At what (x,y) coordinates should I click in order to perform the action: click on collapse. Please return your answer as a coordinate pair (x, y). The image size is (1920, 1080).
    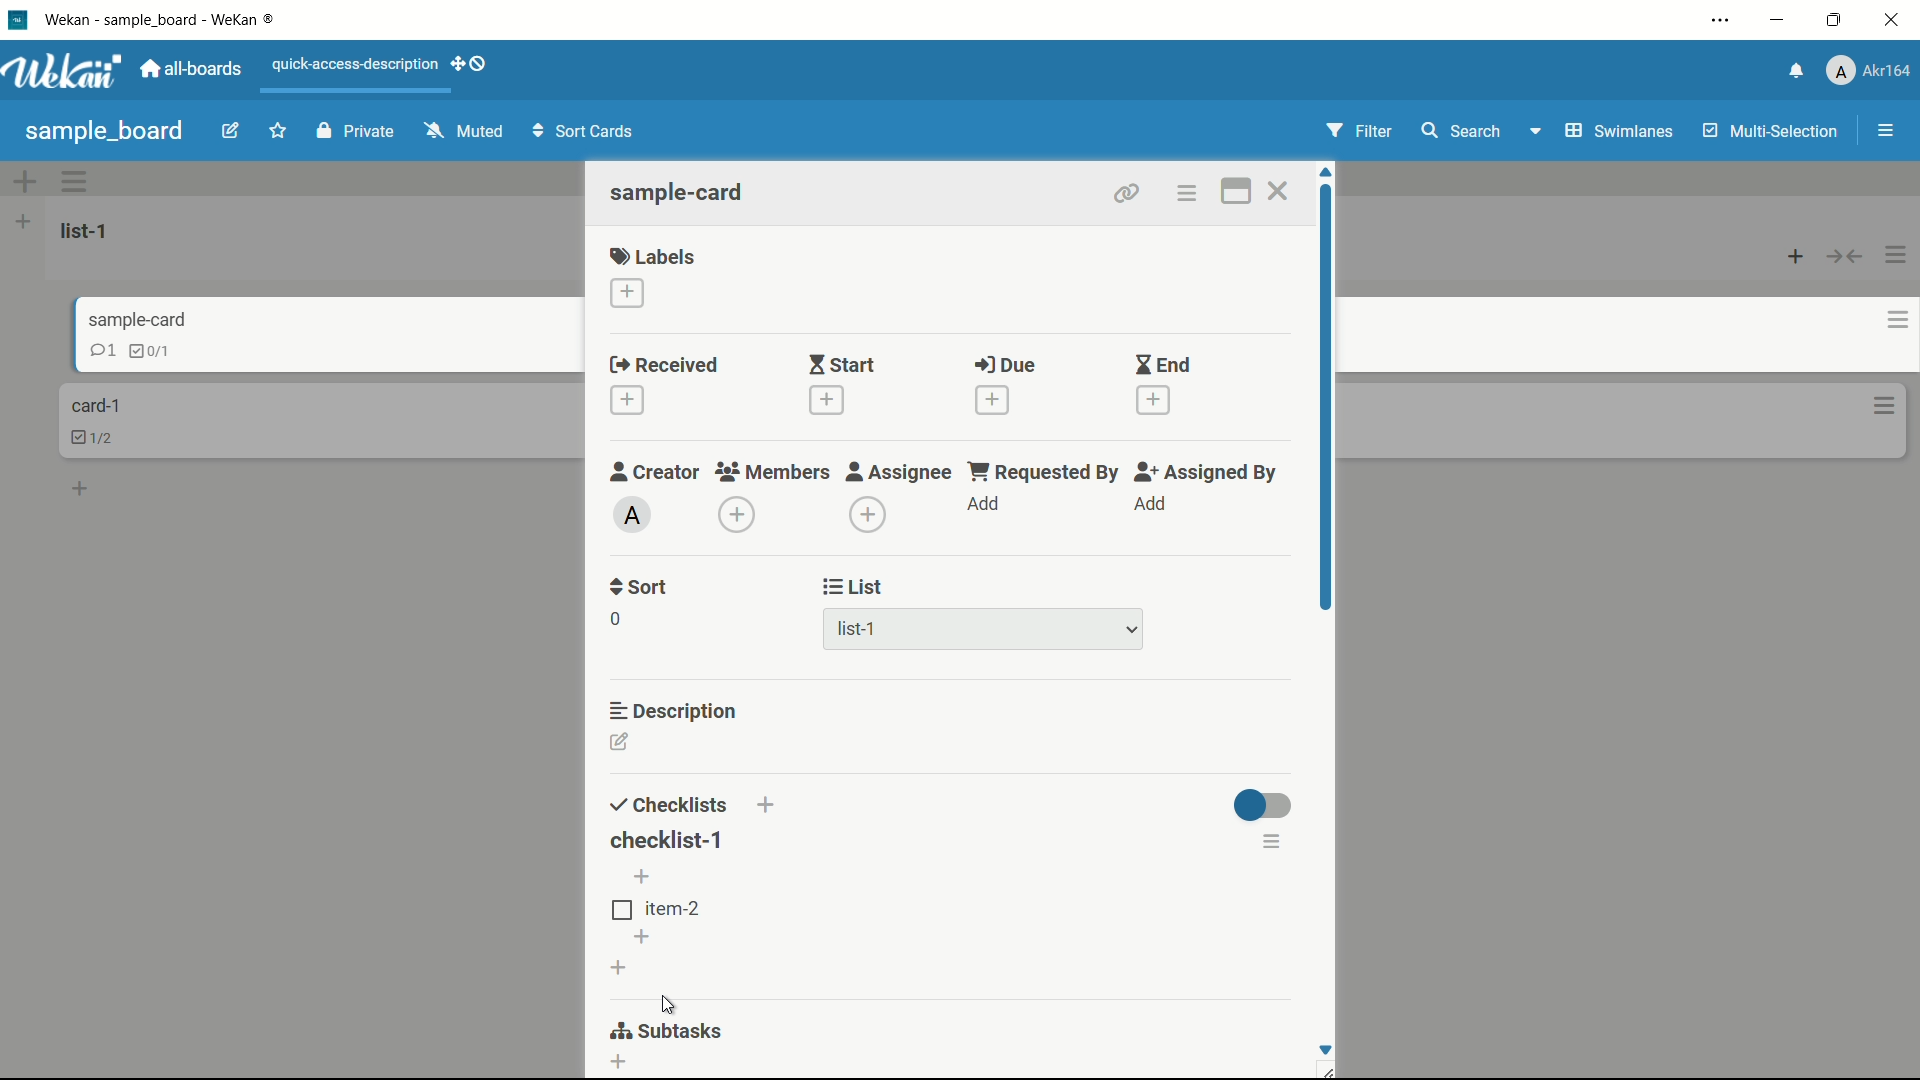
    Looking at the image, I should click on (1845, 258).